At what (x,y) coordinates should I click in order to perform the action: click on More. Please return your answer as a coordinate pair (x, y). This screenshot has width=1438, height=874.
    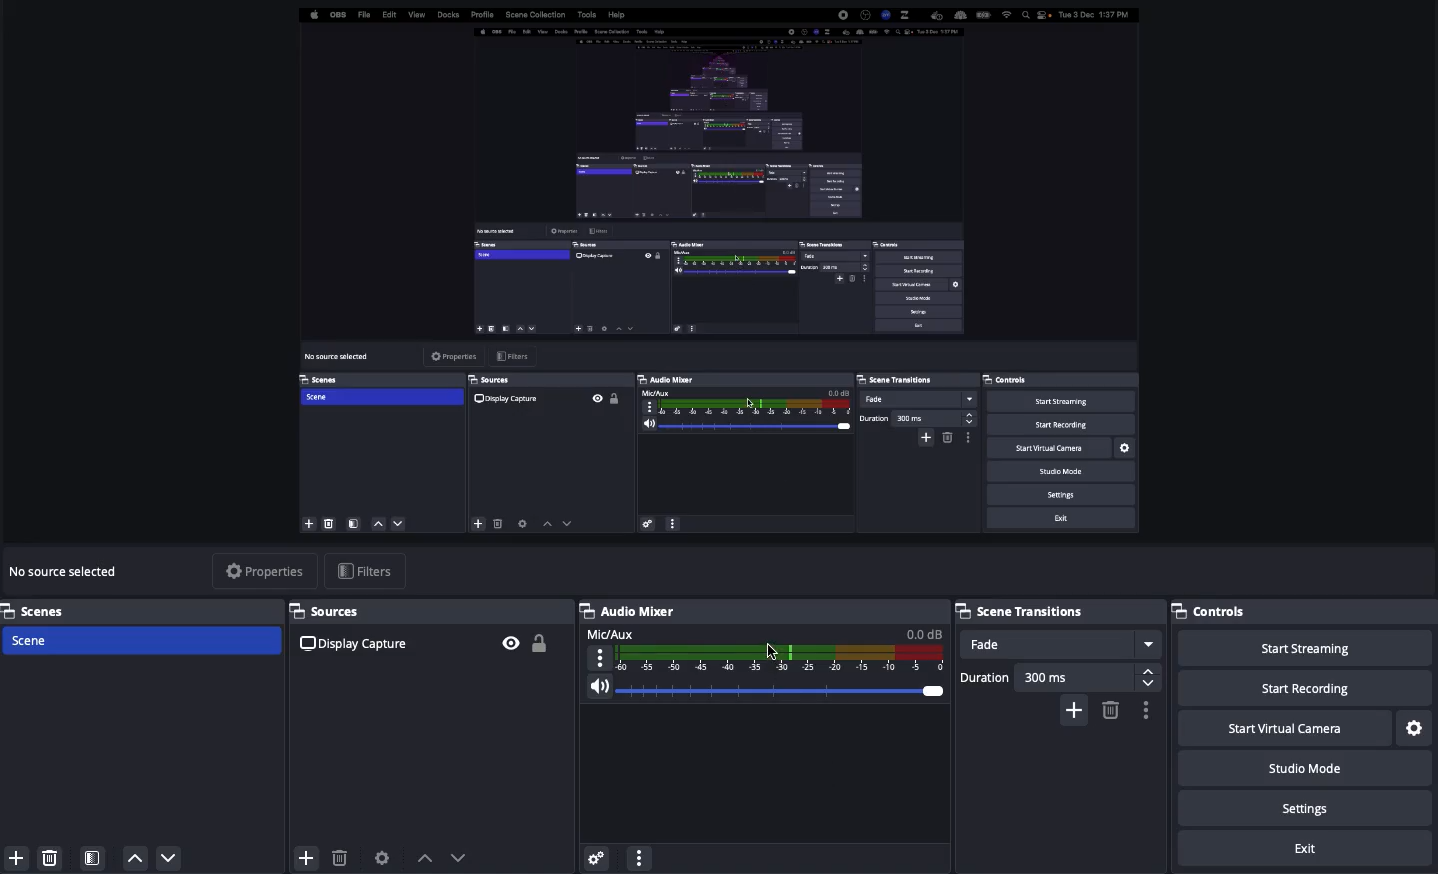
    Looking at the image, I should click on (638, 856).